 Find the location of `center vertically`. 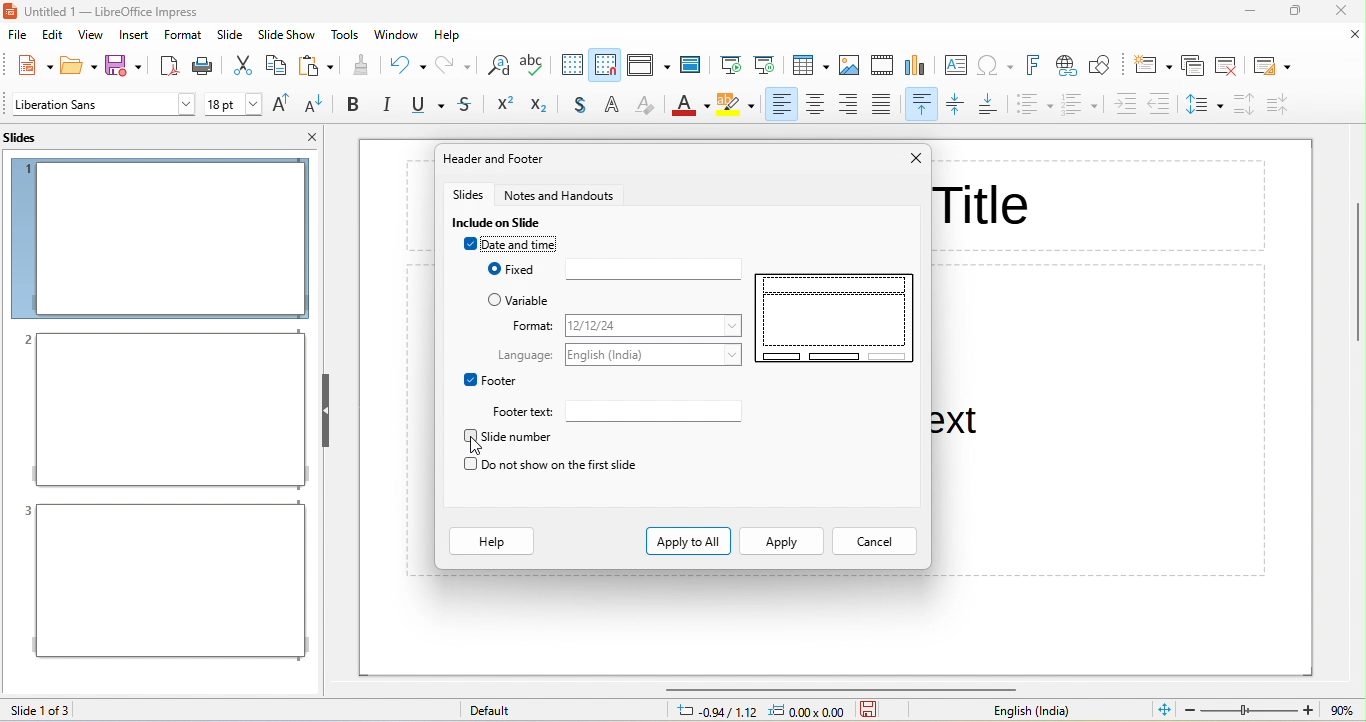

center vertically is located at coordinates (958, 106).